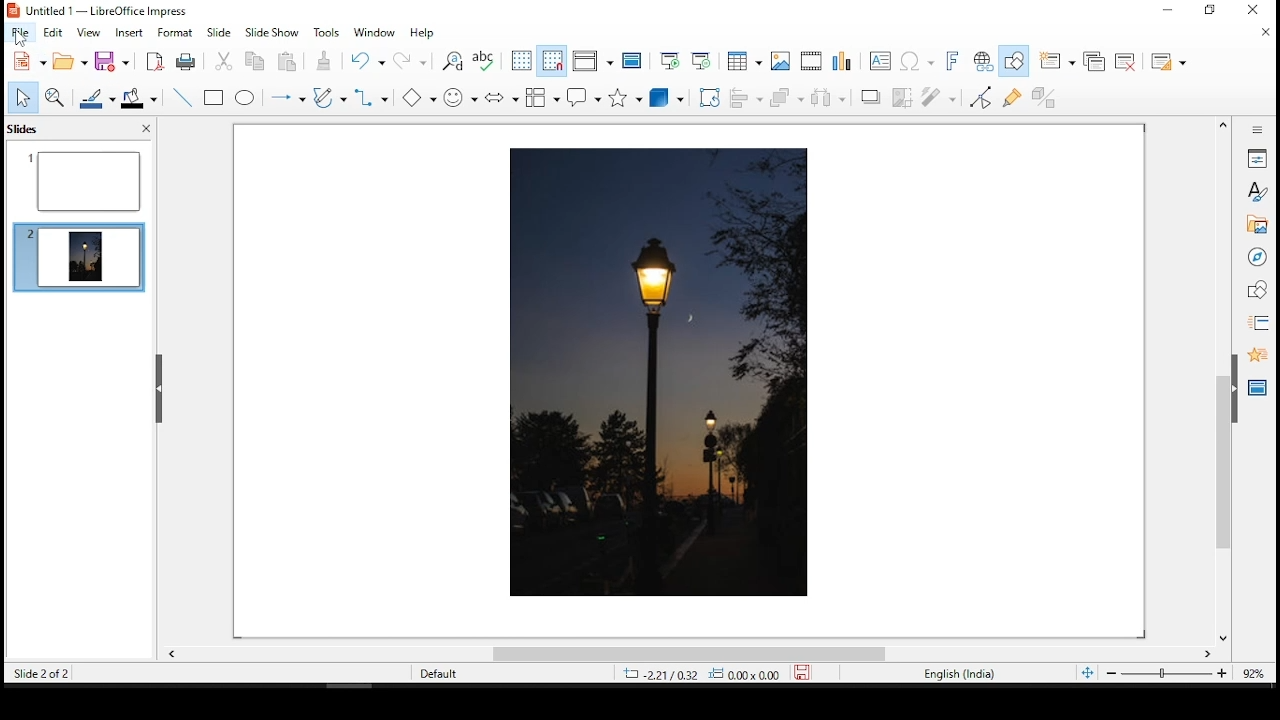  What do you see at coordinates (1257, 355) in the screenshot?
I see `animation` at bounding box center [1257, 355].